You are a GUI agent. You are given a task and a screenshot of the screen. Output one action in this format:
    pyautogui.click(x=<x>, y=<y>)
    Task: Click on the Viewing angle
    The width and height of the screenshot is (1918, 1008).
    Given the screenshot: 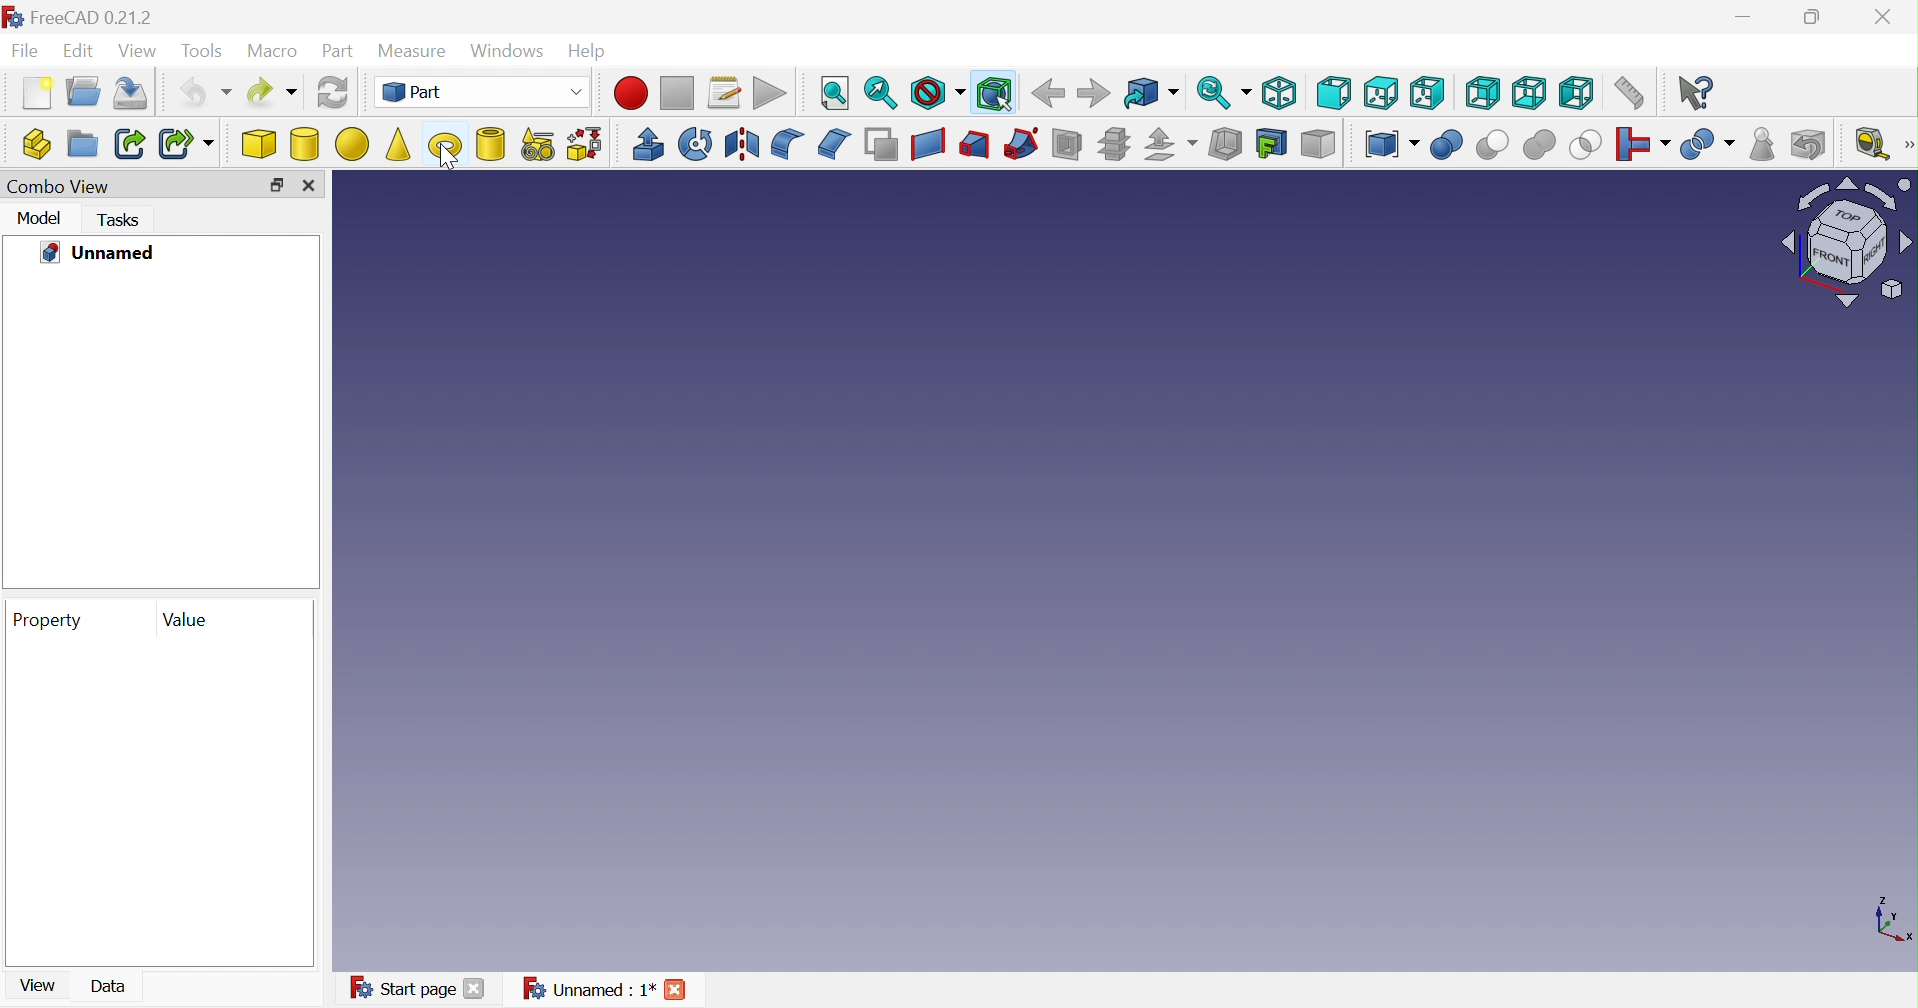 What is the action you would take?
    pyautogui.click(x=1846, y=243)
    